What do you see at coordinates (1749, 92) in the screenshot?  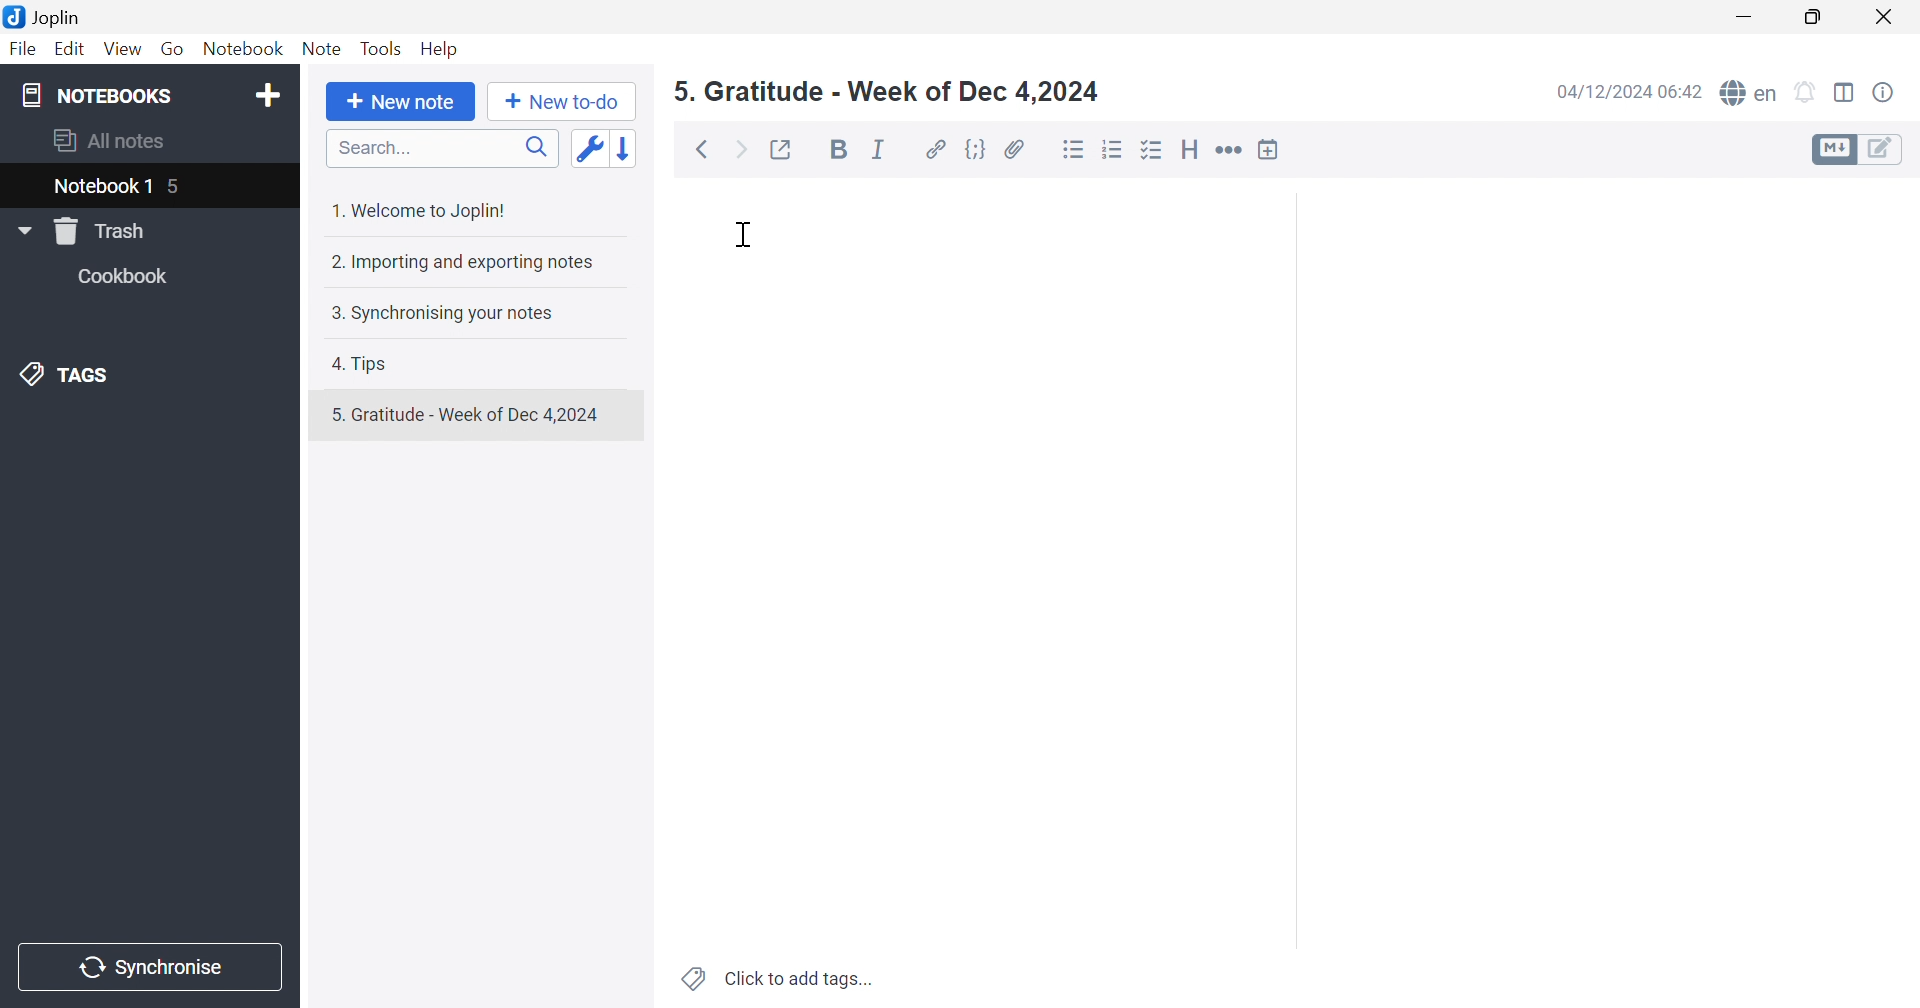 I see `Spell checker` at bounding box center [1749, 92].